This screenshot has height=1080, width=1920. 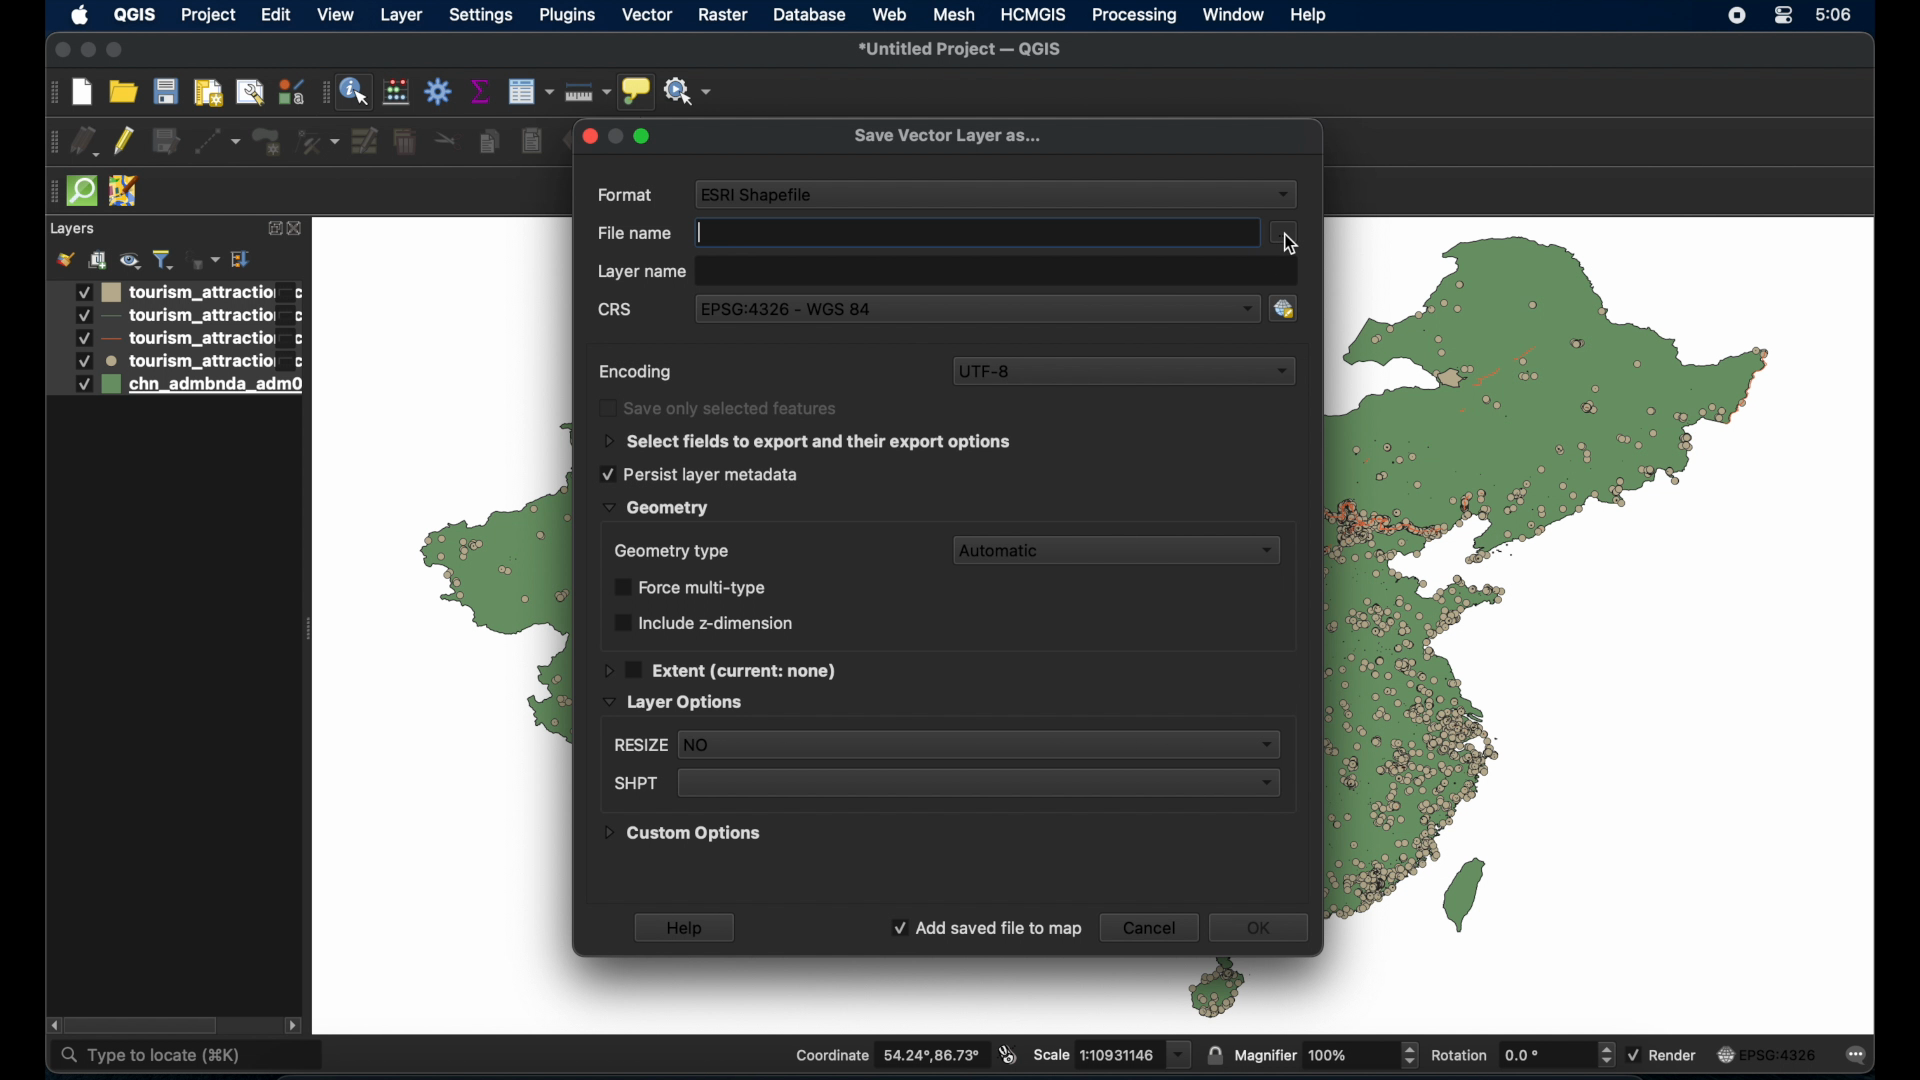 What do you see at coordinates (404, 142) in the screenshot?
I see `delete selected ` at bounding box center [404, 142].